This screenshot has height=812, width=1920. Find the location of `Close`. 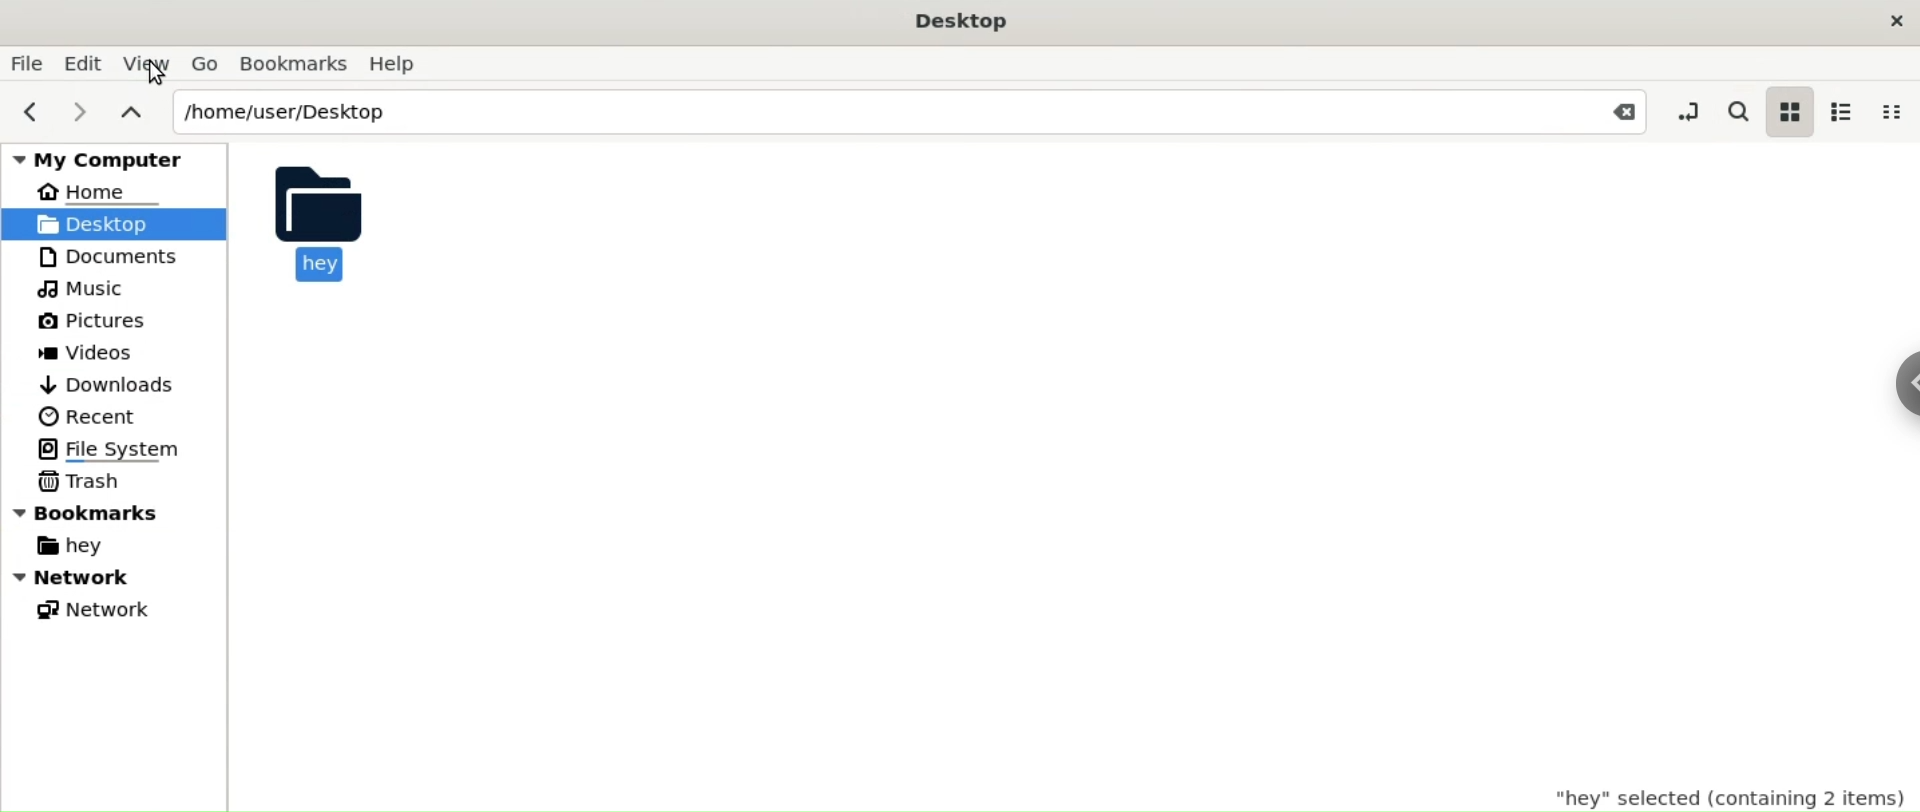

Close is located at coordinates (1613, 111).